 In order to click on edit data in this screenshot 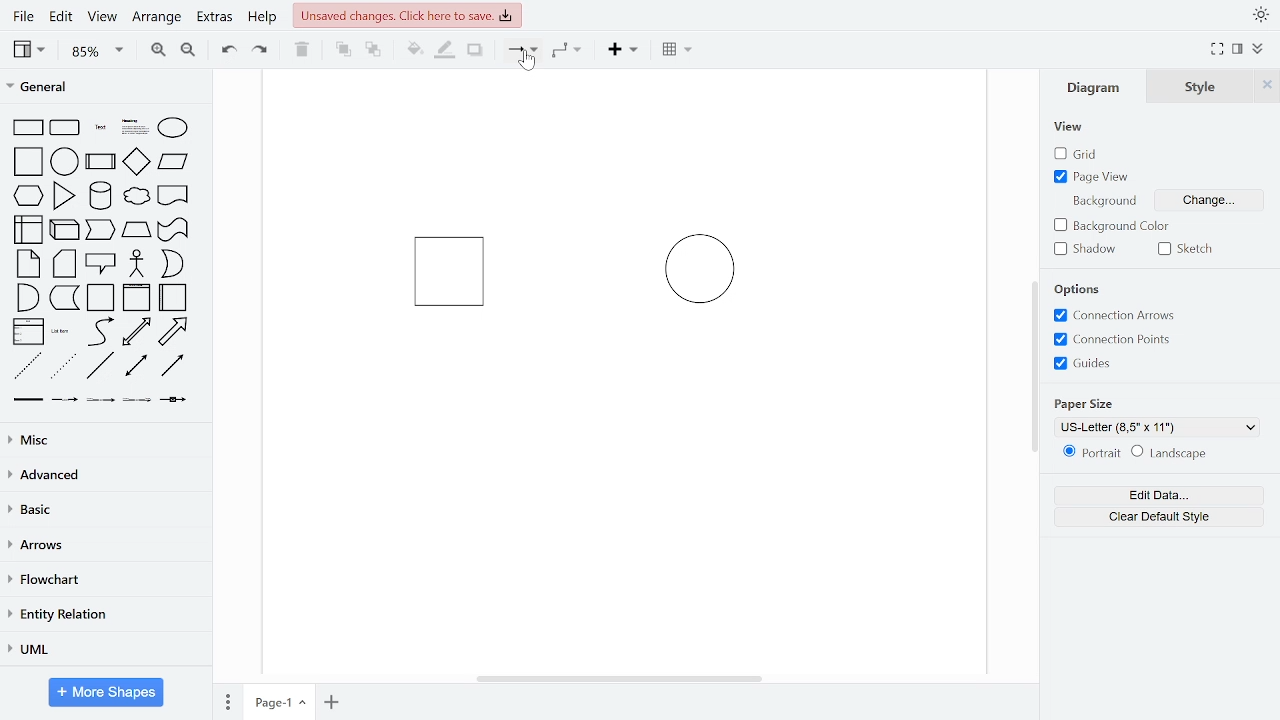, I will do `click(1158, 496)`.